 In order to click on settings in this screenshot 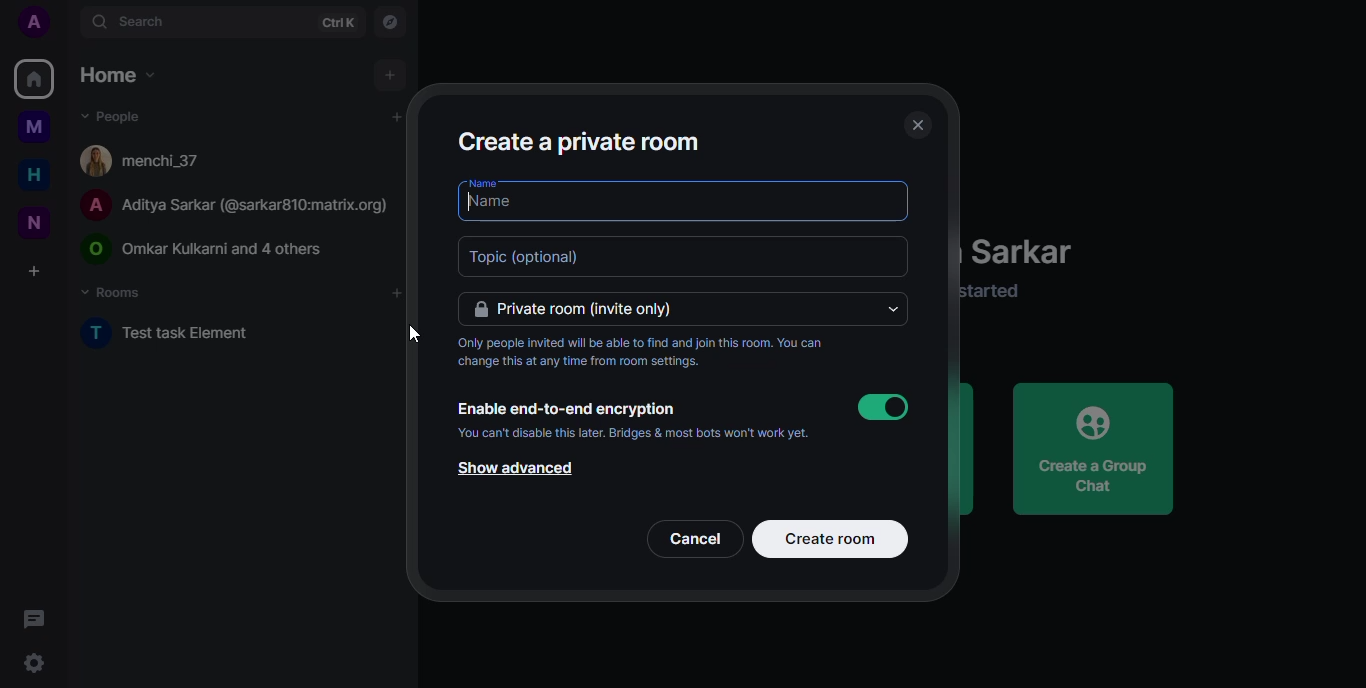, I will do `click(34, 662)`.